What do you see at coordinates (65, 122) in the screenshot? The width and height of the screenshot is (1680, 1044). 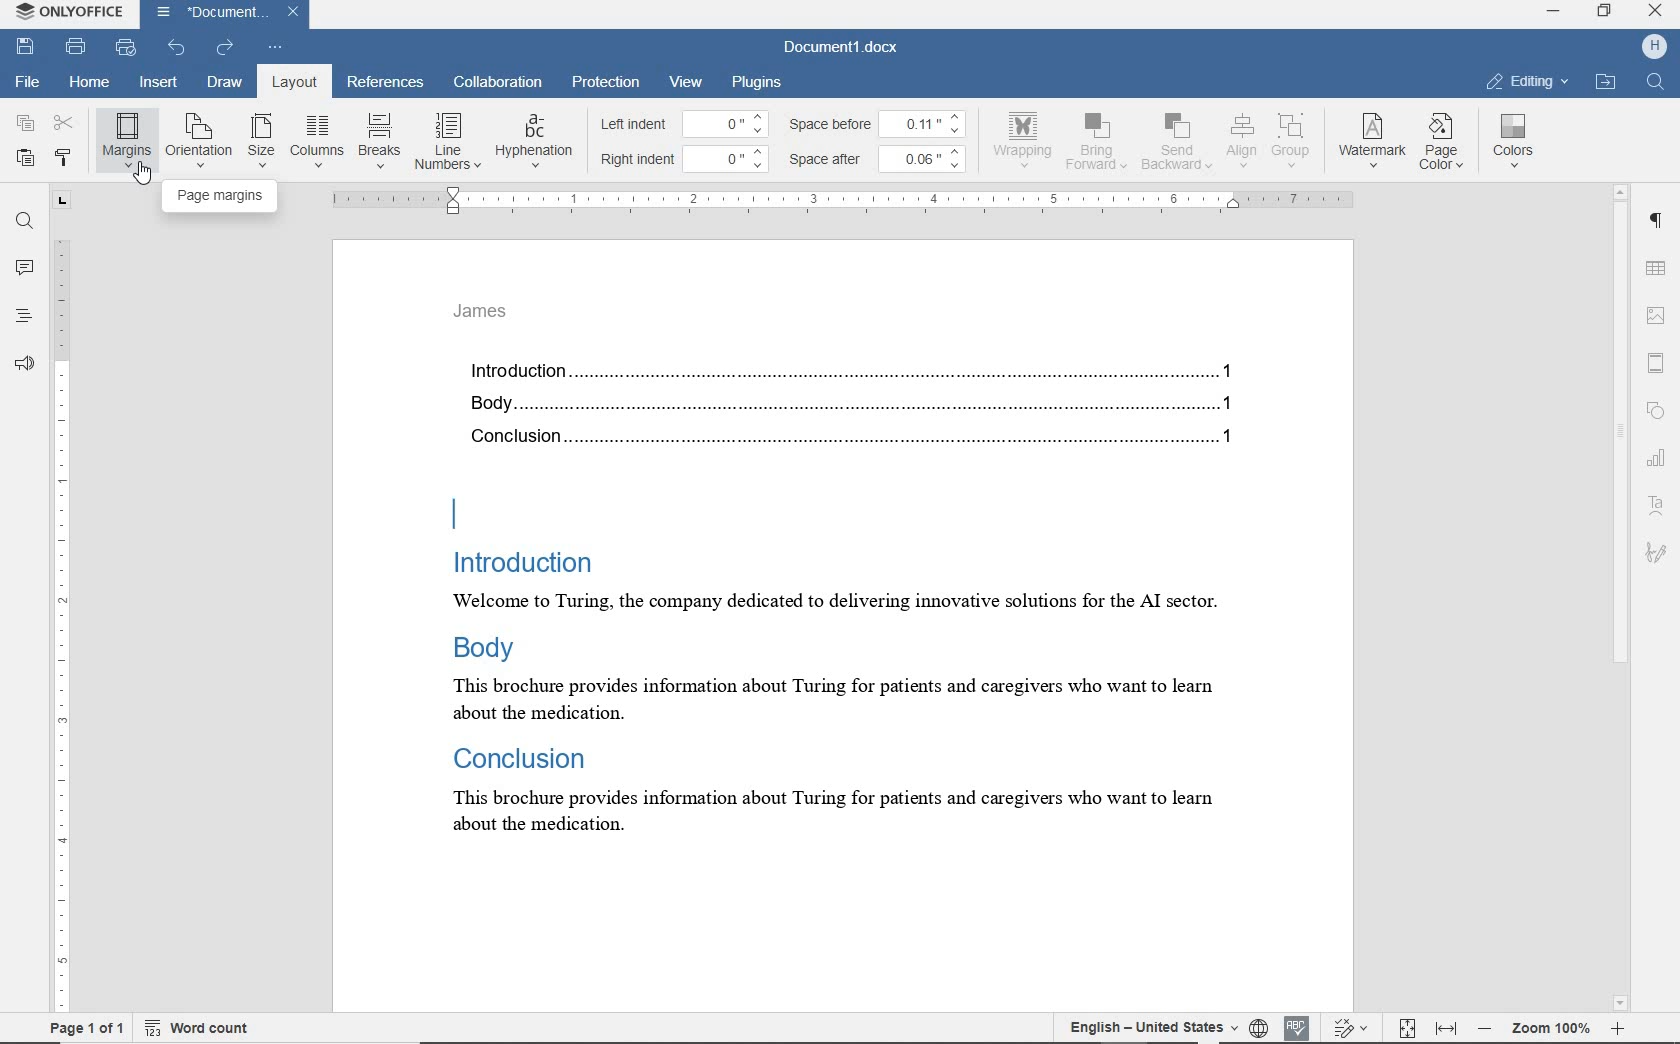 I see `cut` at bounding box center [65, 122].